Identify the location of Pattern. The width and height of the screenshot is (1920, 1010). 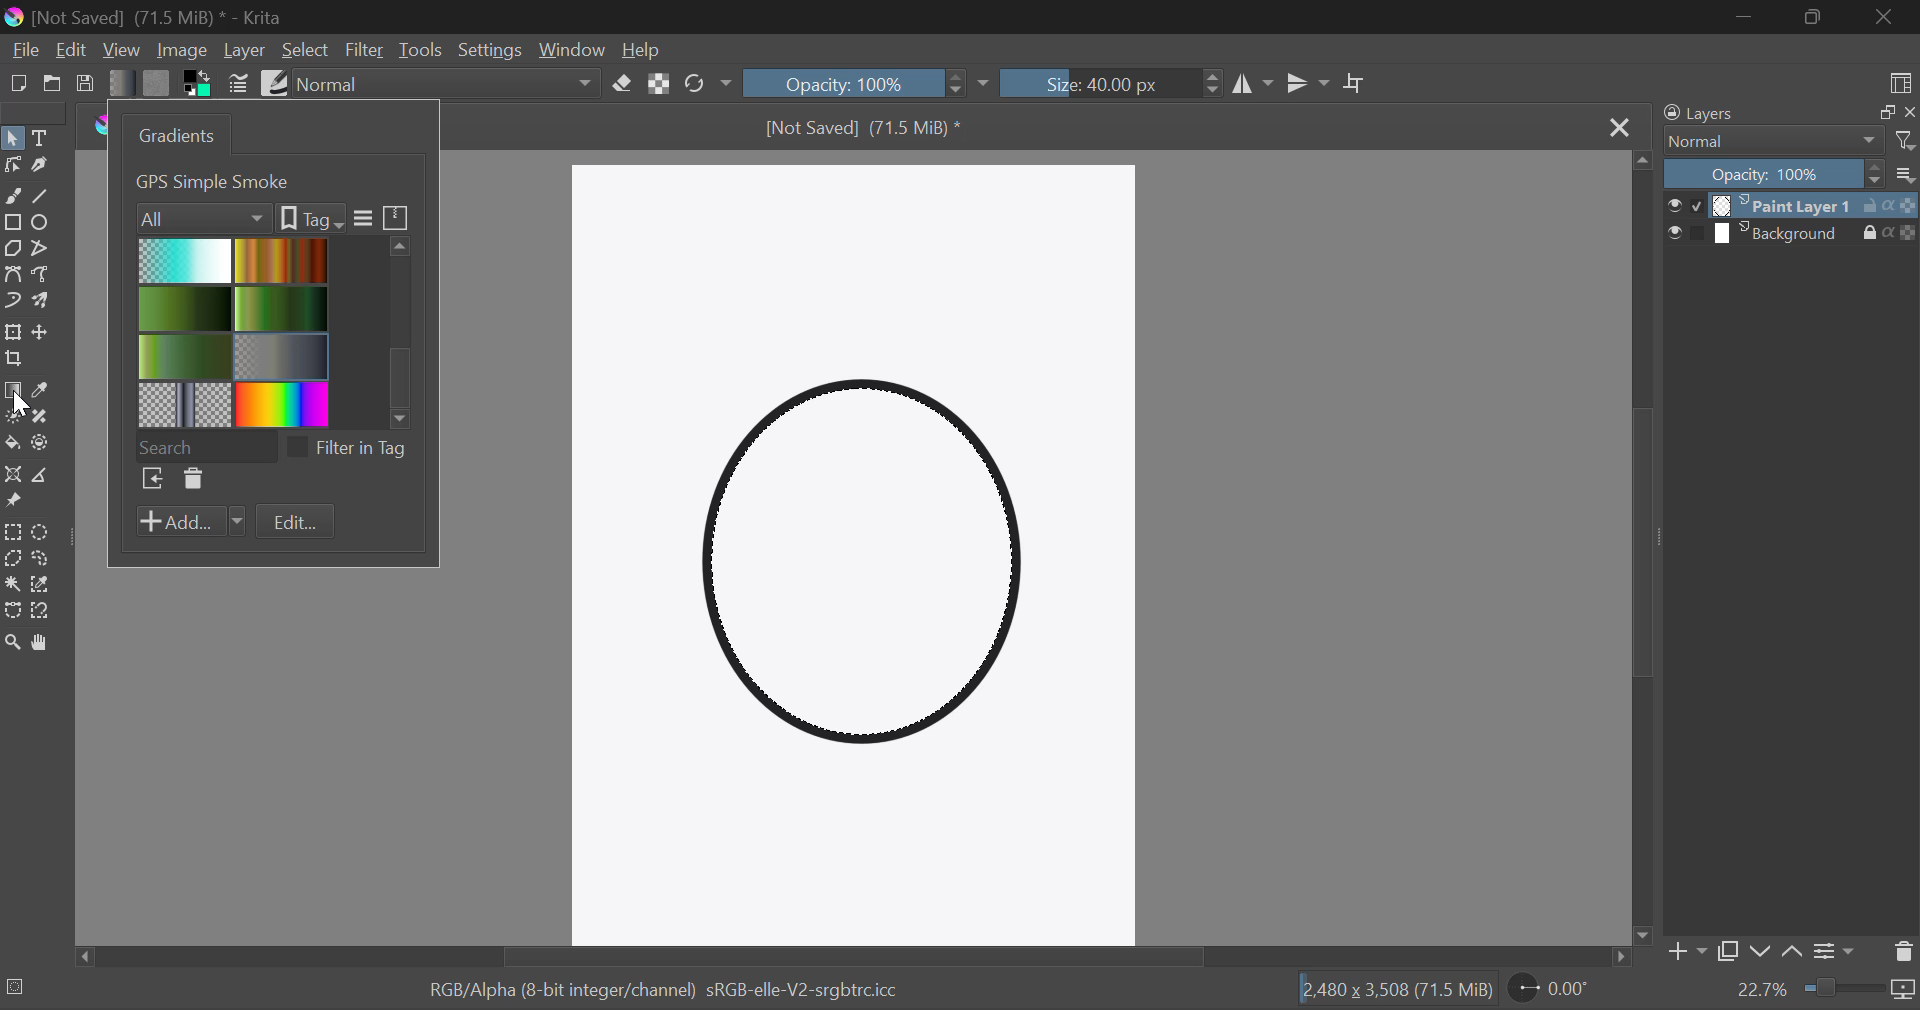
(157, 84).